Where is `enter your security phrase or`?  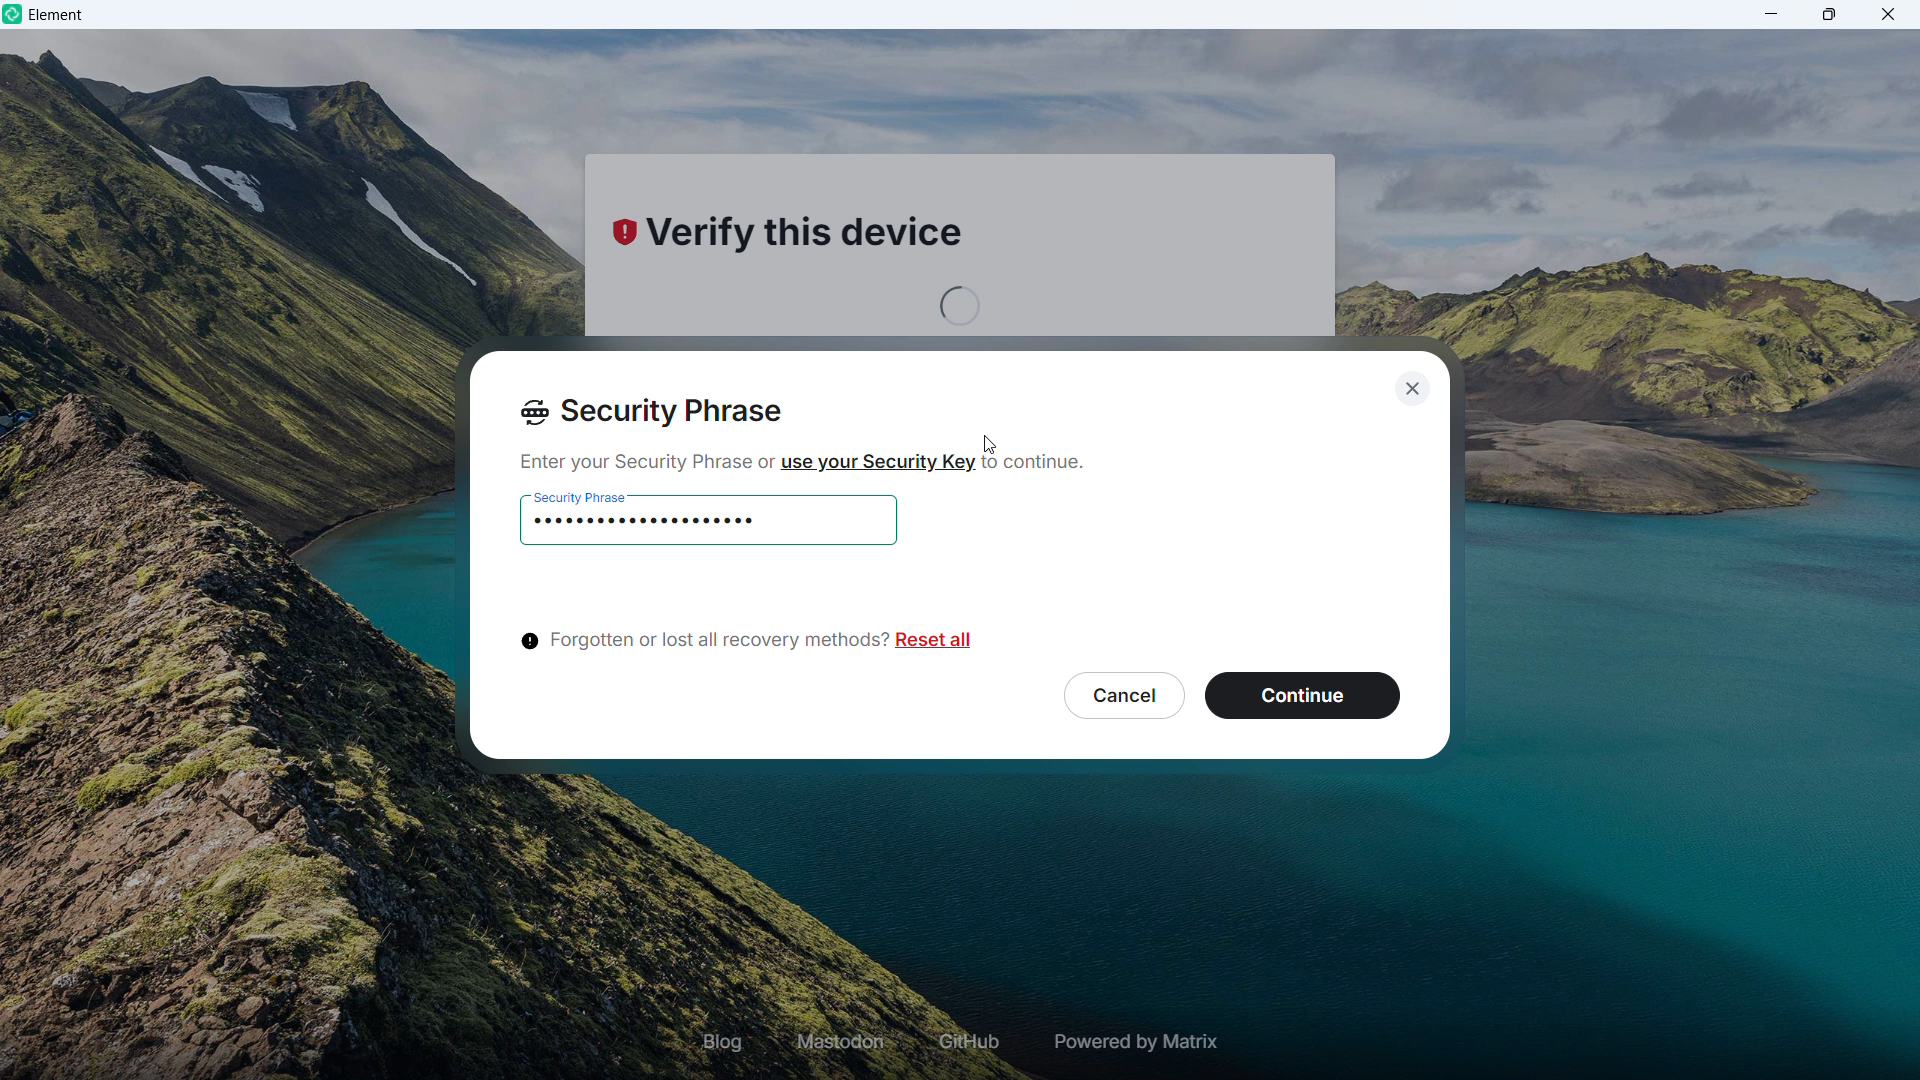
enter your security phrase or is located at coordinates (641, 462).